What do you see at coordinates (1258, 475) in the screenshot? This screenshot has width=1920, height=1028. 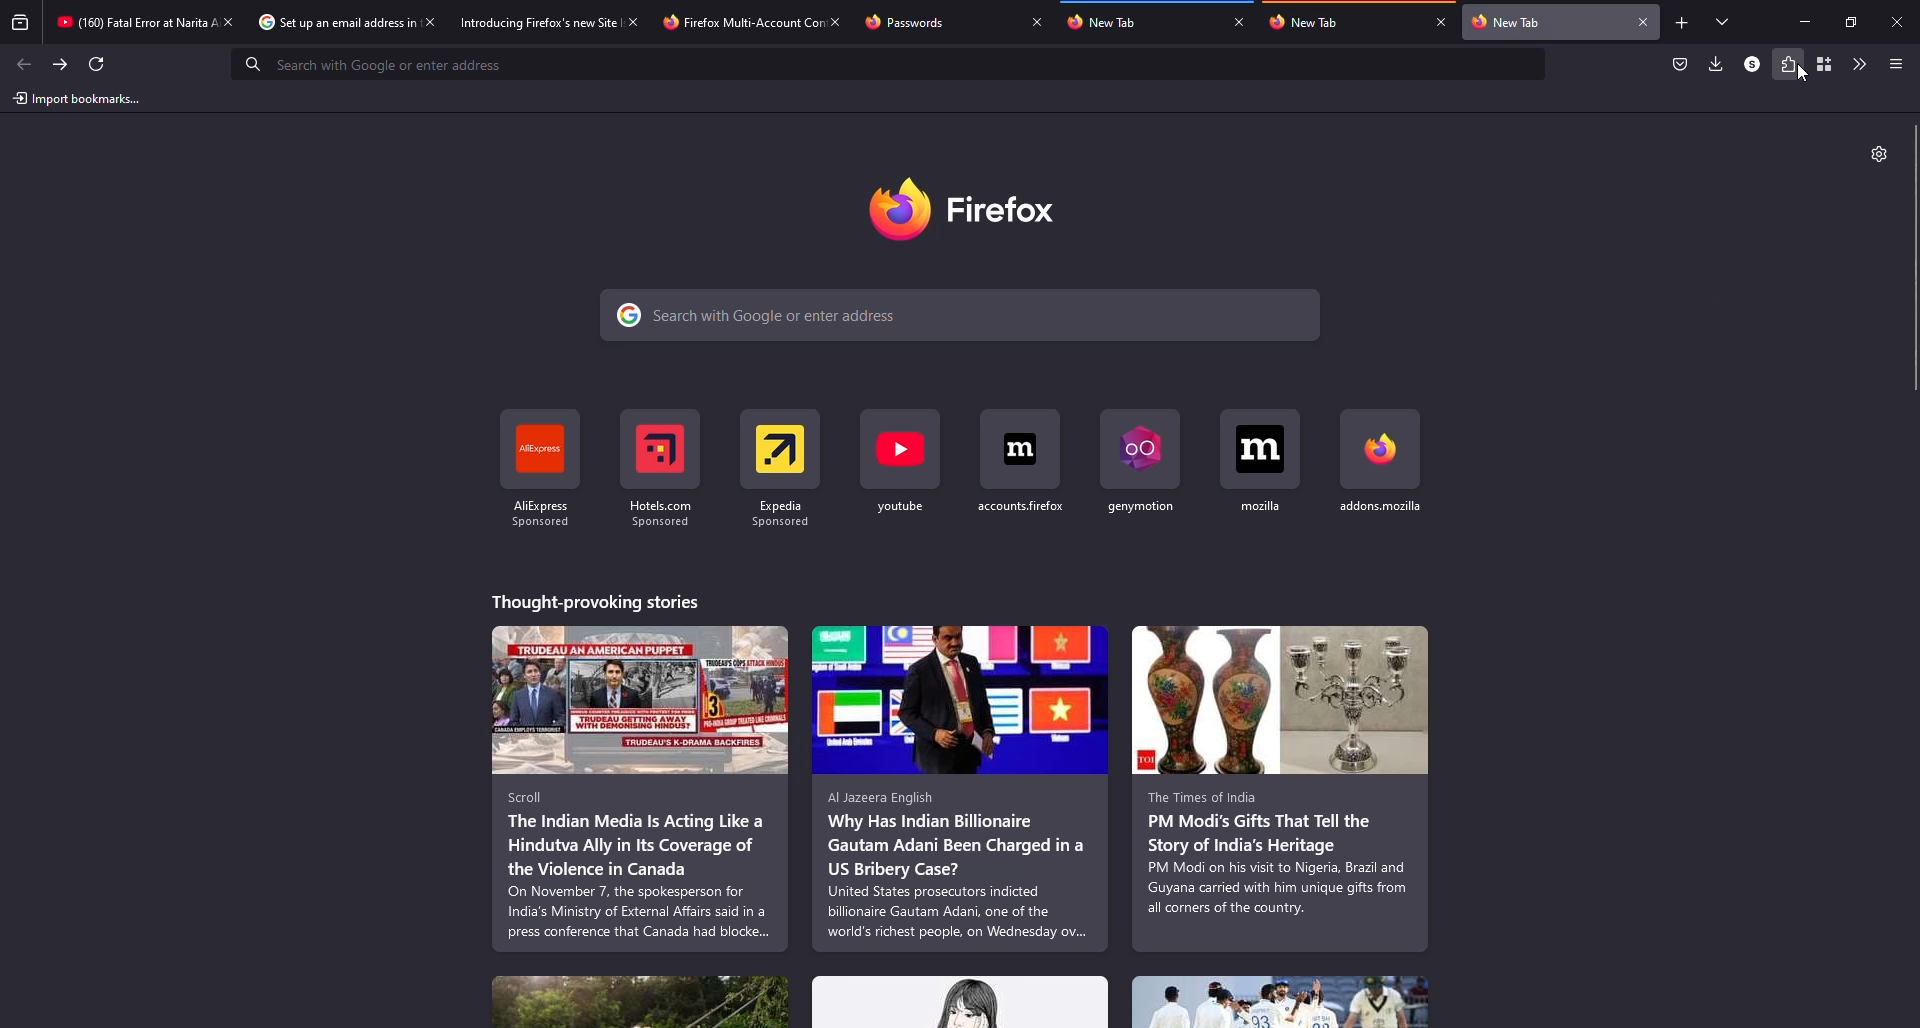 I see `shortcut` at bounding box center [1258, 475].